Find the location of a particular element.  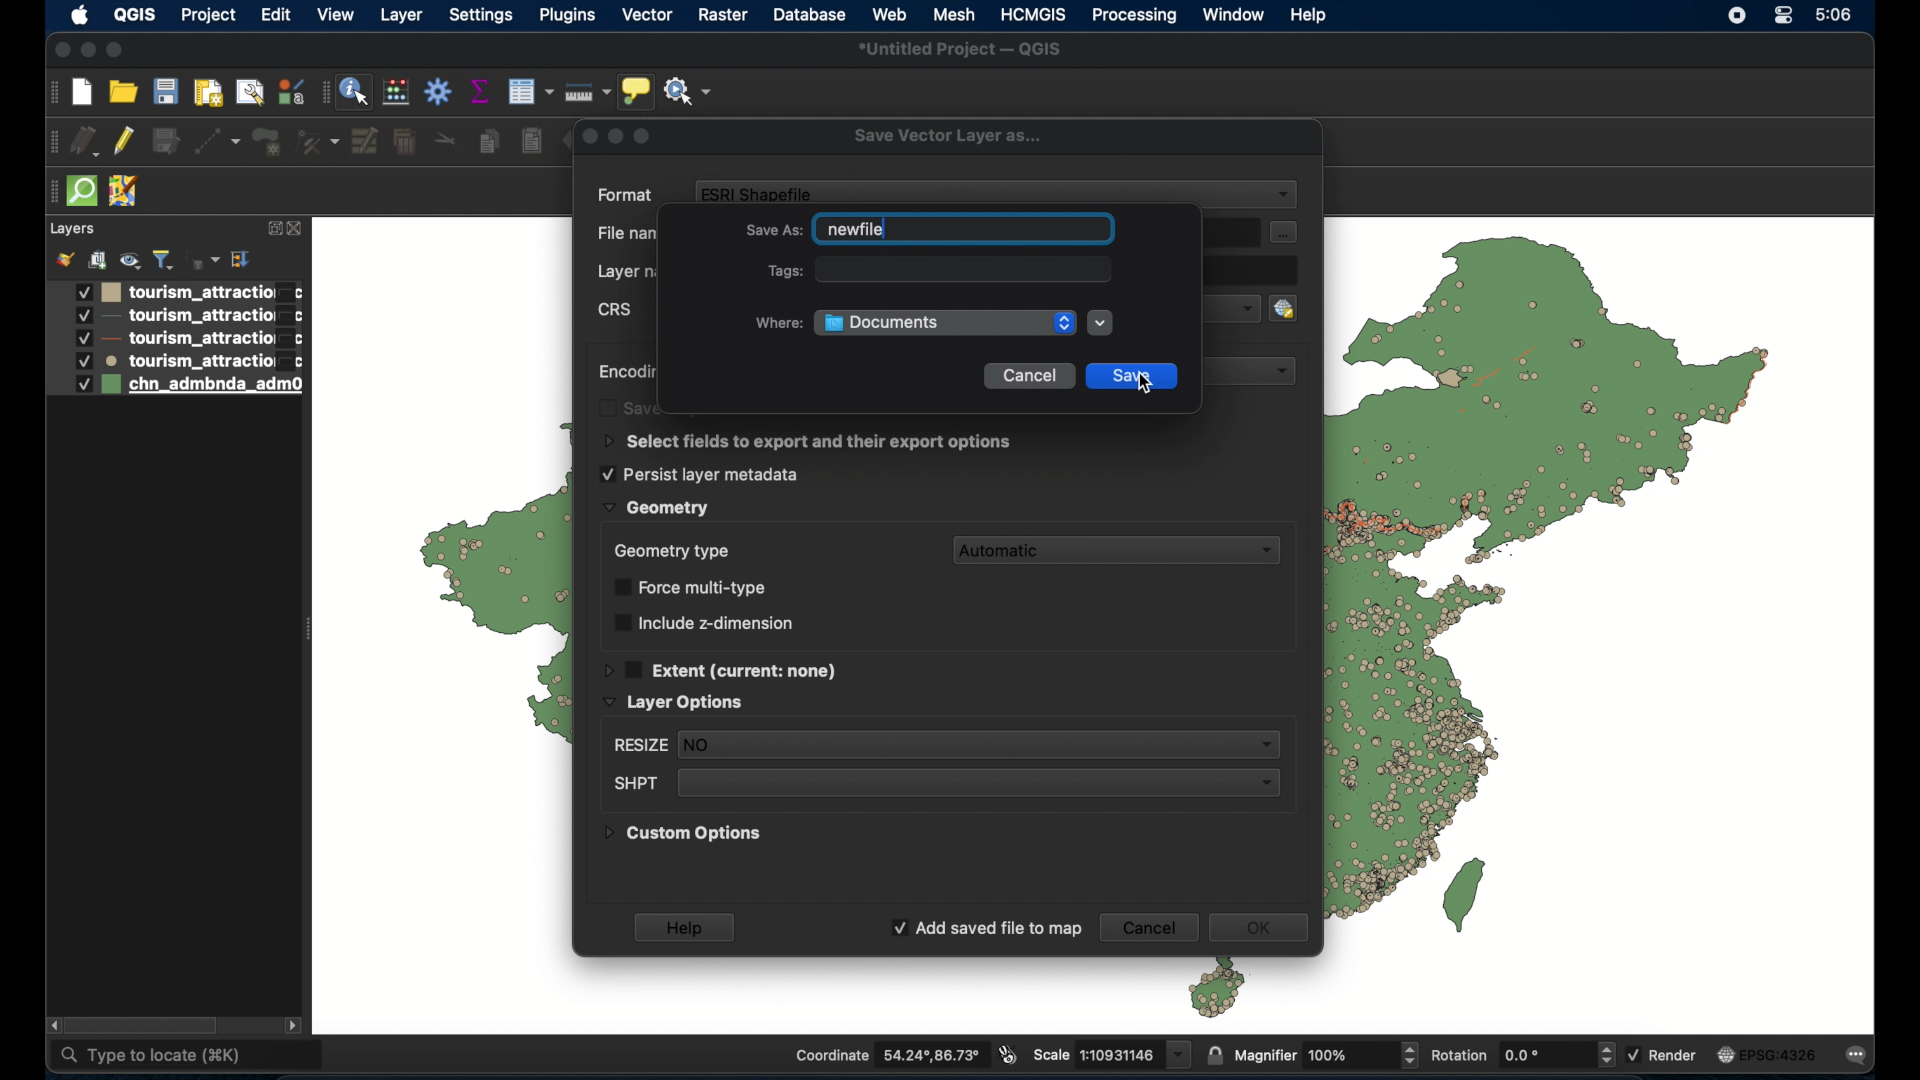

geometry type is located at coordinates (671, 550).